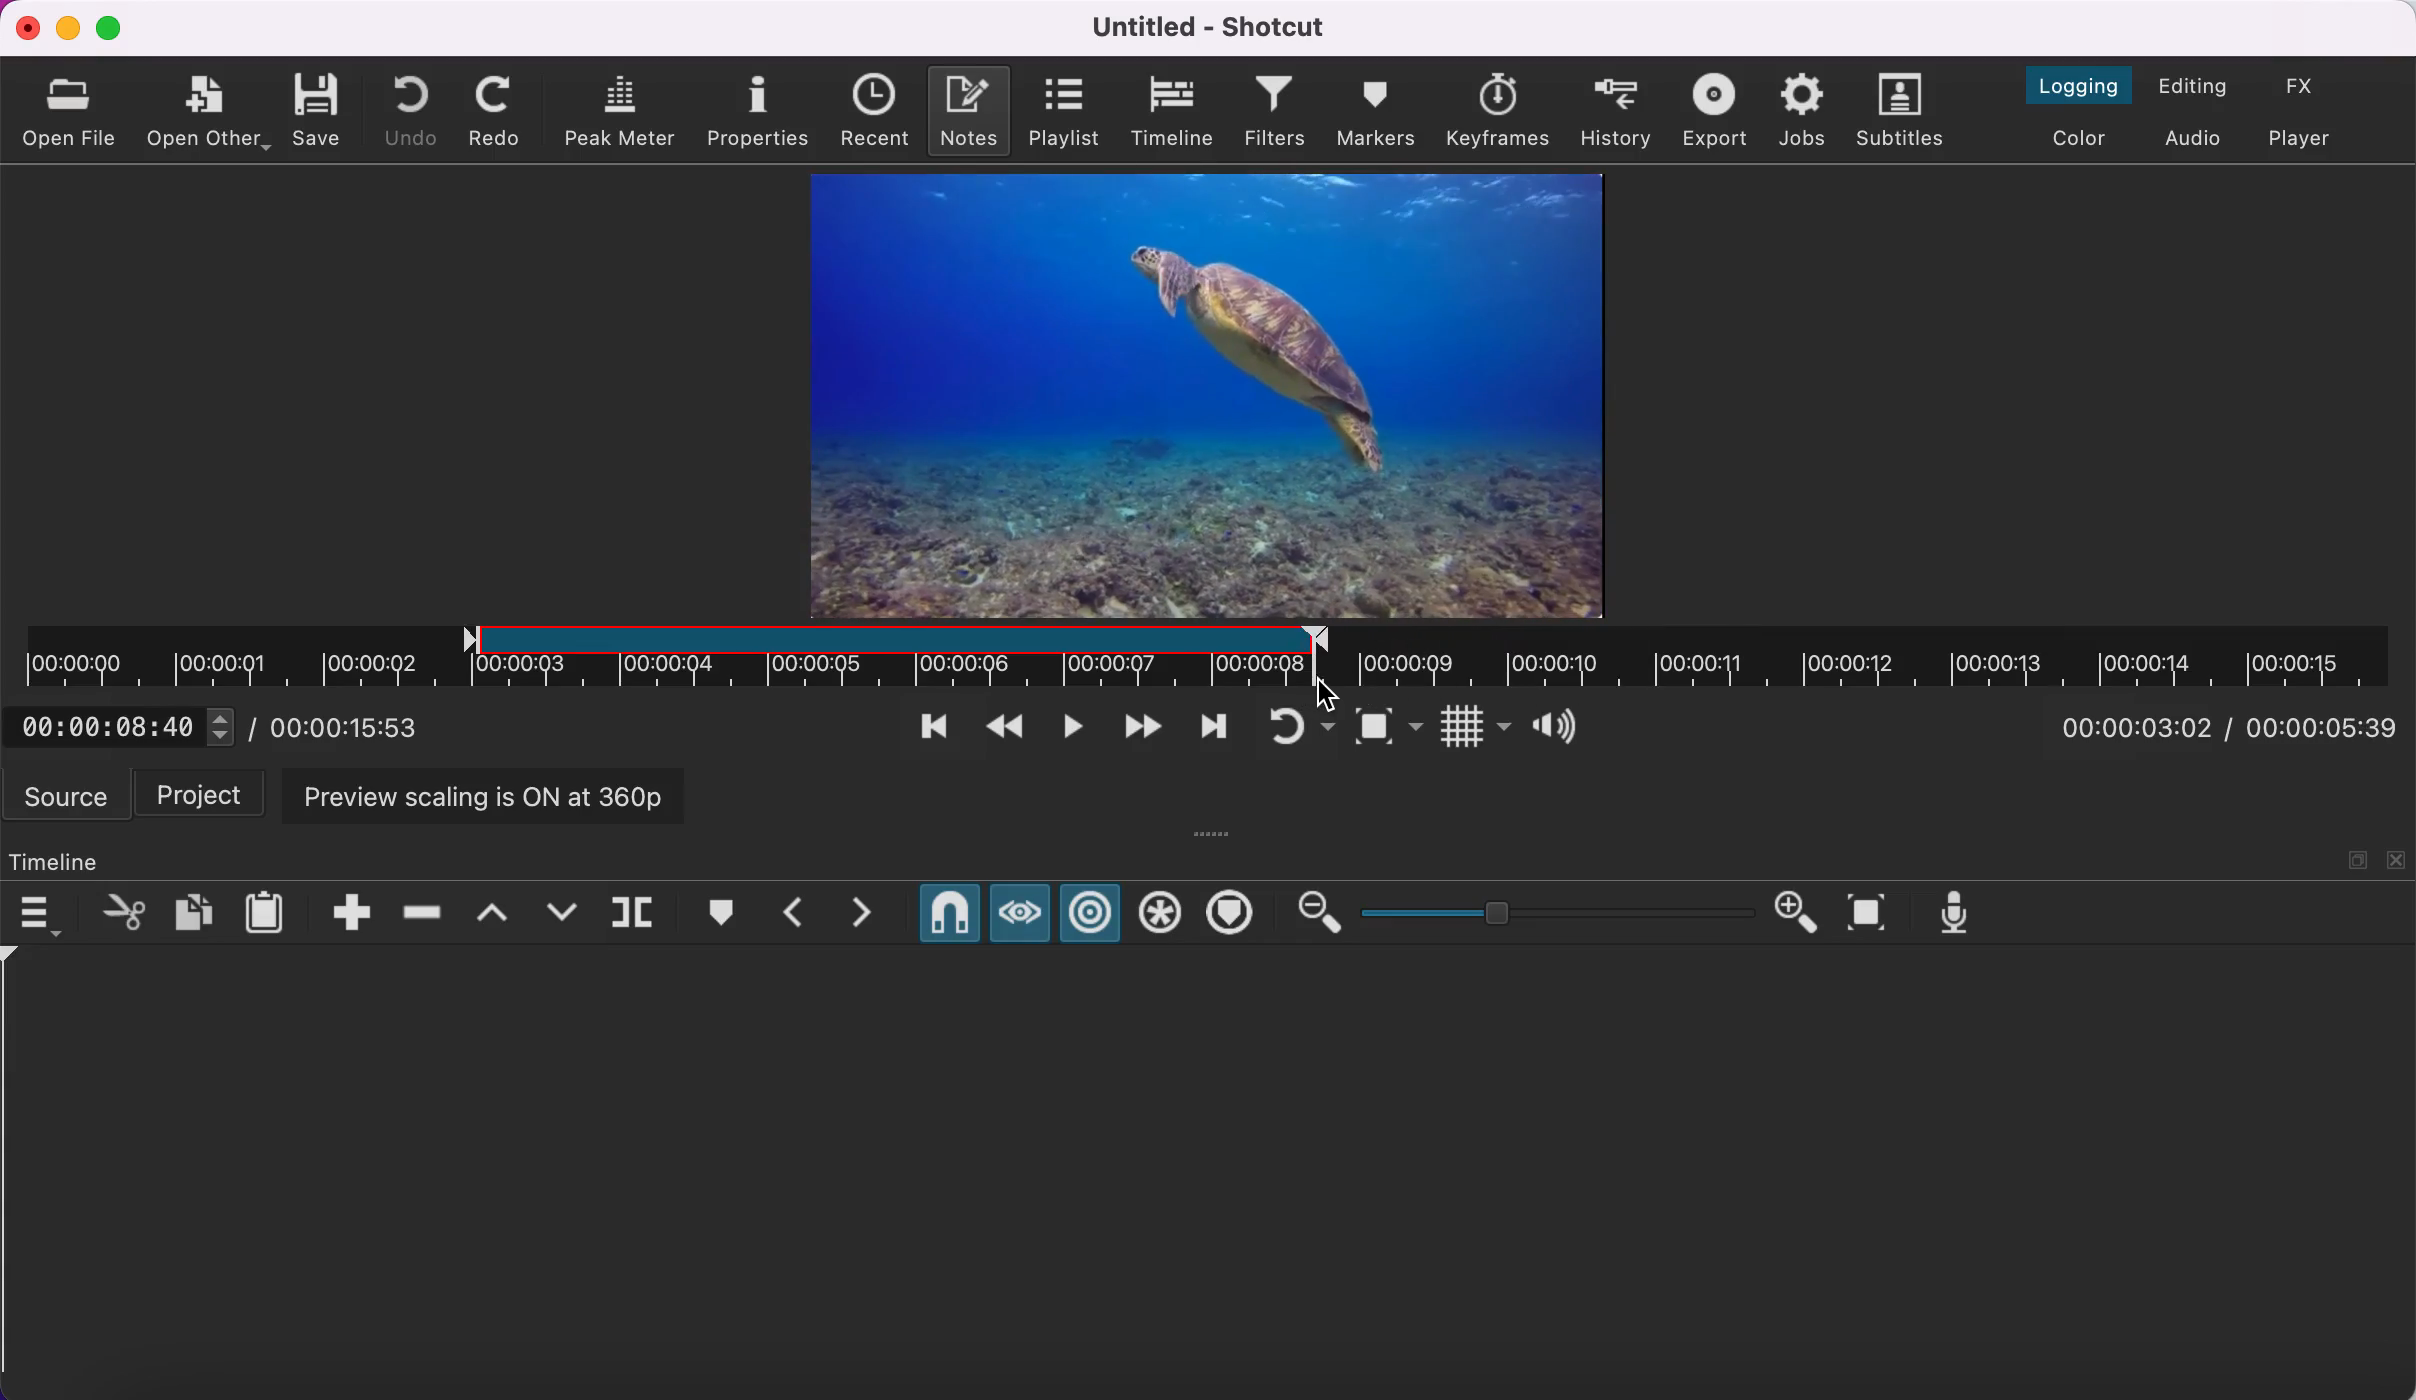  Describe the element at coordinates (2358, 858) in the screenshot. I see `maximize` at that location.